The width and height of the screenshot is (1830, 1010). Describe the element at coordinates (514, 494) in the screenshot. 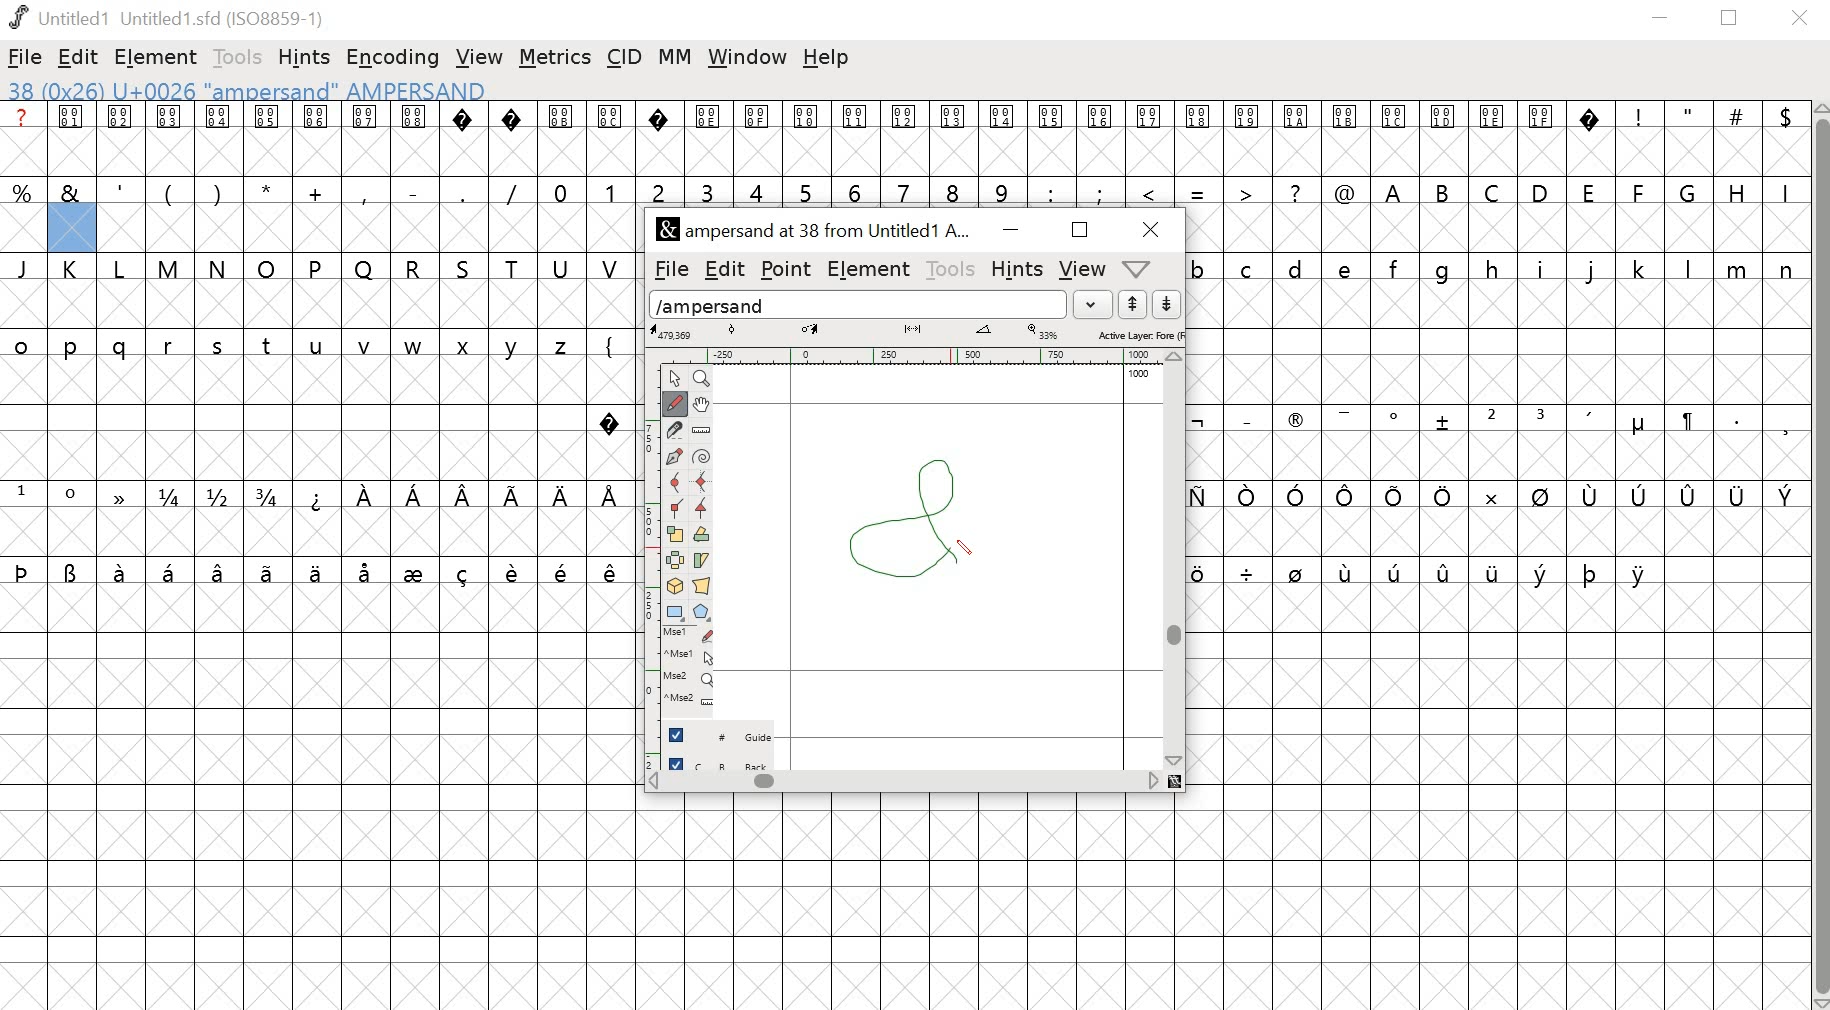

I see `symbol` at that location.